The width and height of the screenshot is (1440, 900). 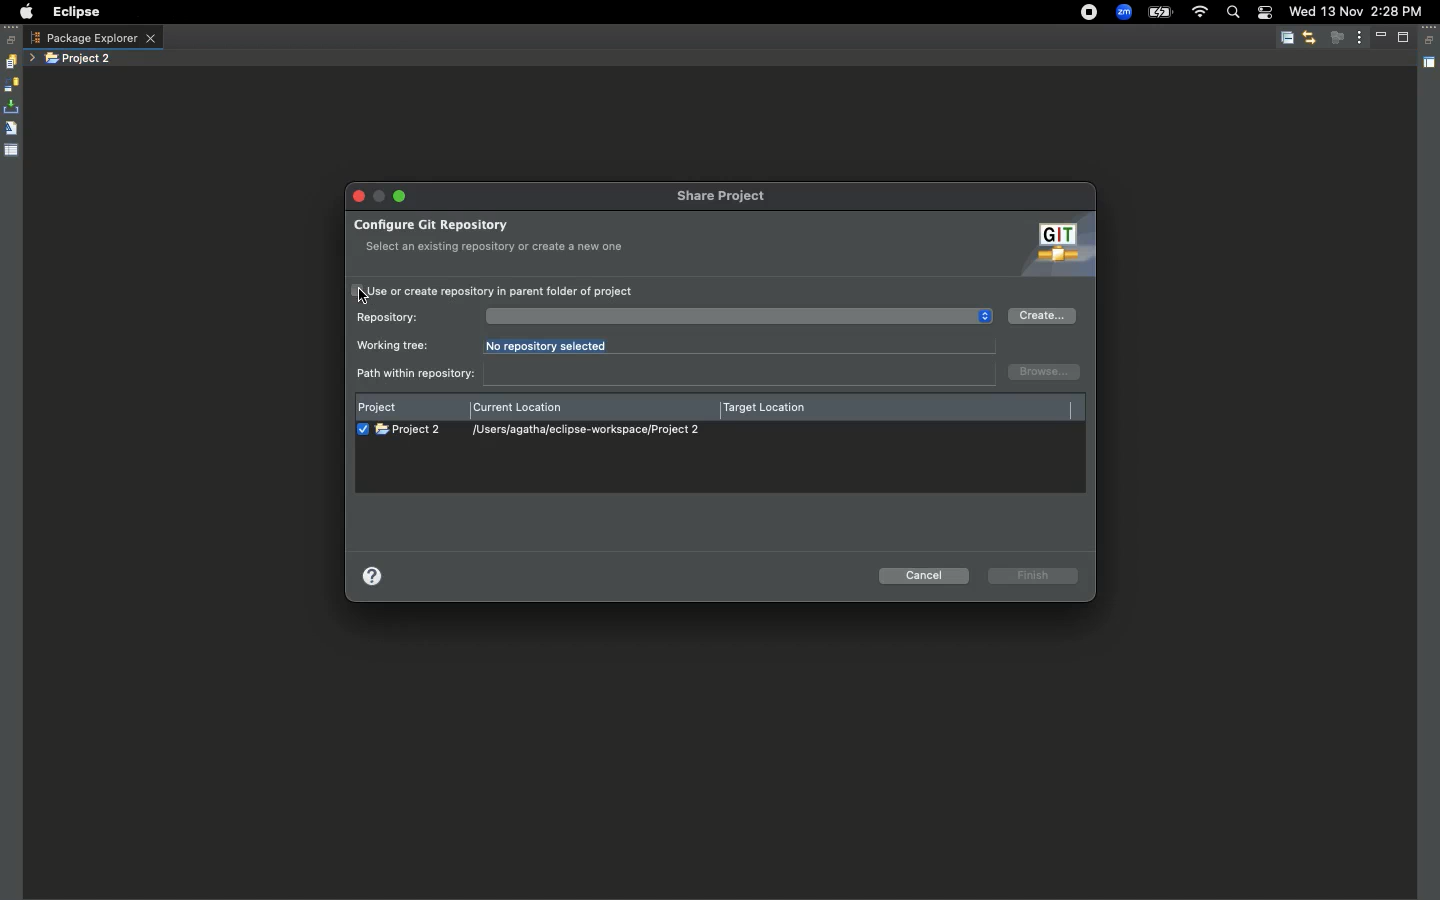 I want to click on Eclipse, so click(x=75, y=12).